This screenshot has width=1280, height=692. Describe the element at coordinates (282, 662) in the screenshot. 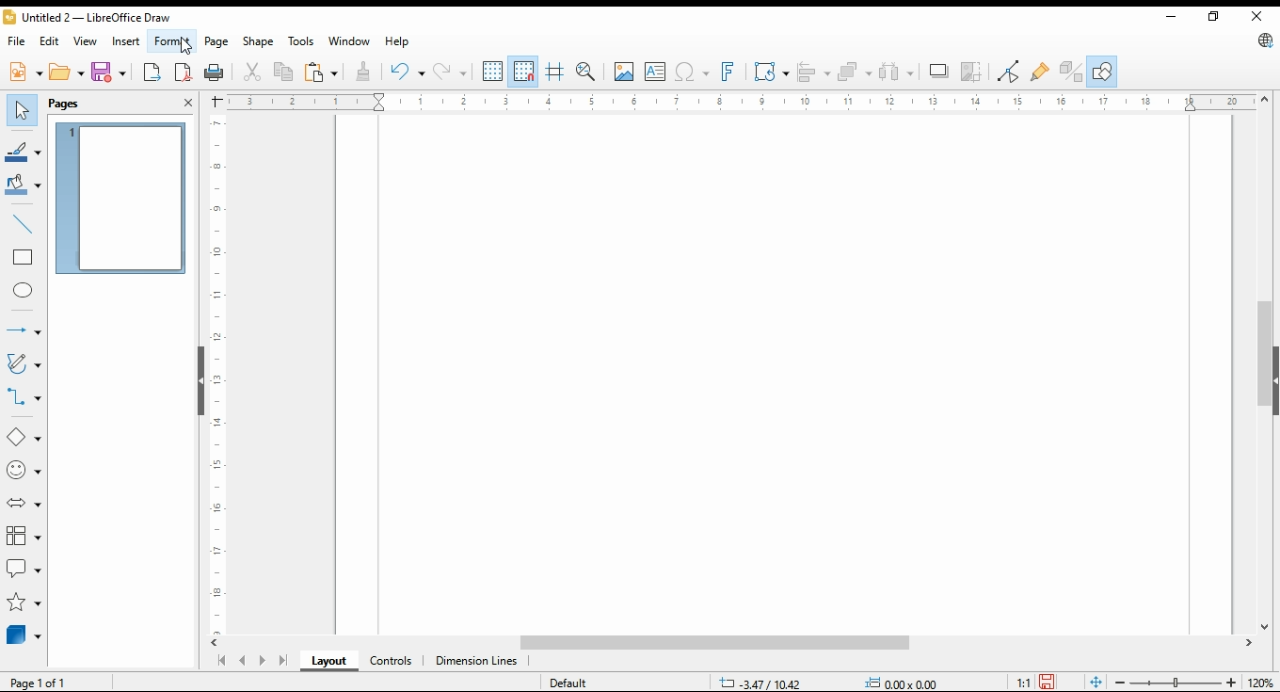

I see `last page` at that location.